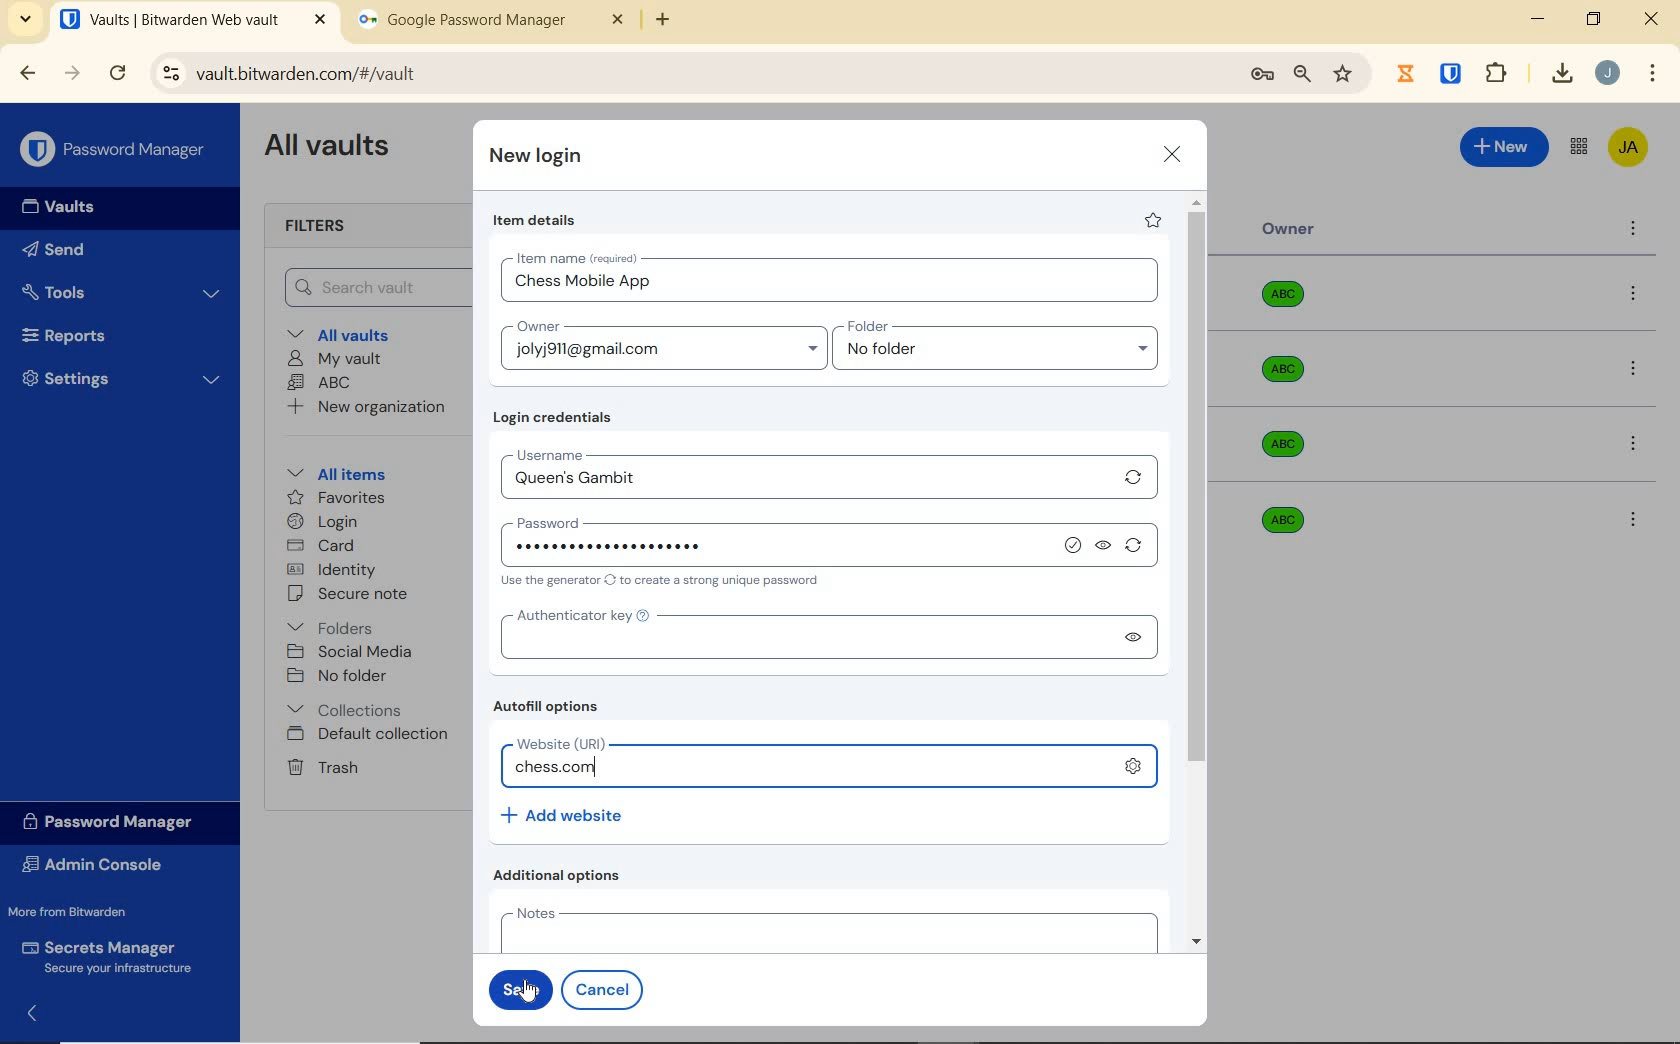 The height and width of the screenshot is (1044, 1680). I want to click on minimize, so click(1537, 19).